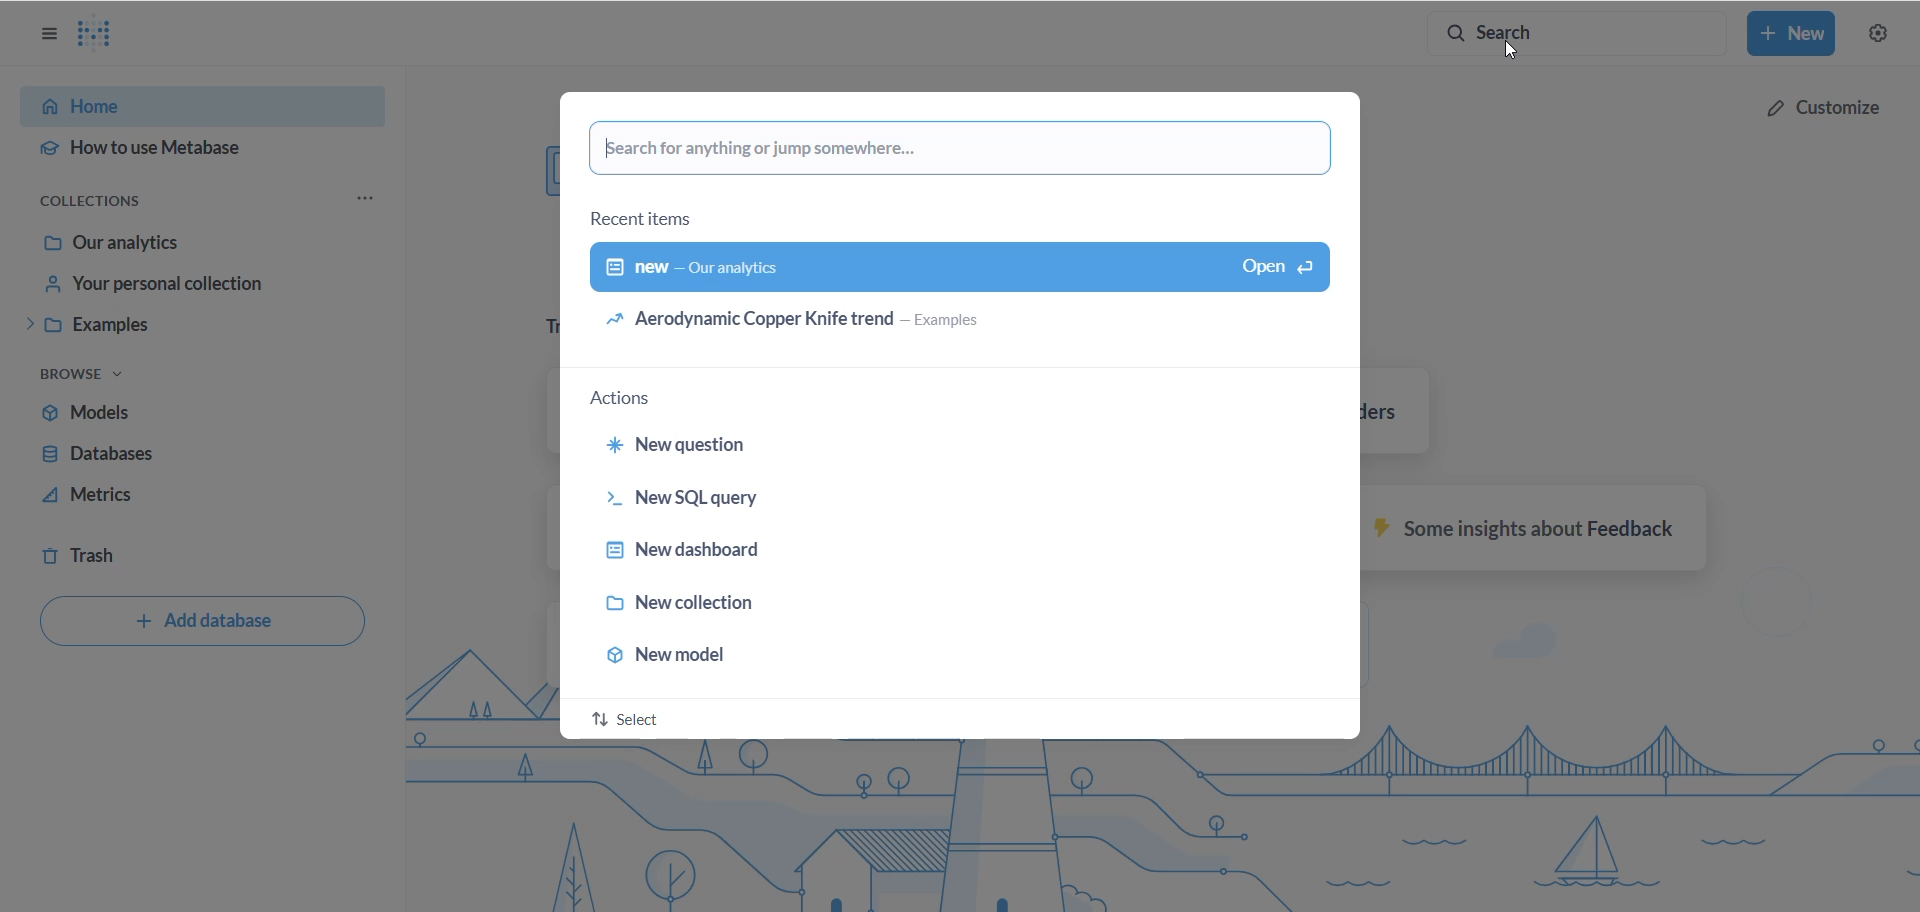 The height and width of the screenshot is (912, 1920). I want to click on search text box, so click(967, 149).